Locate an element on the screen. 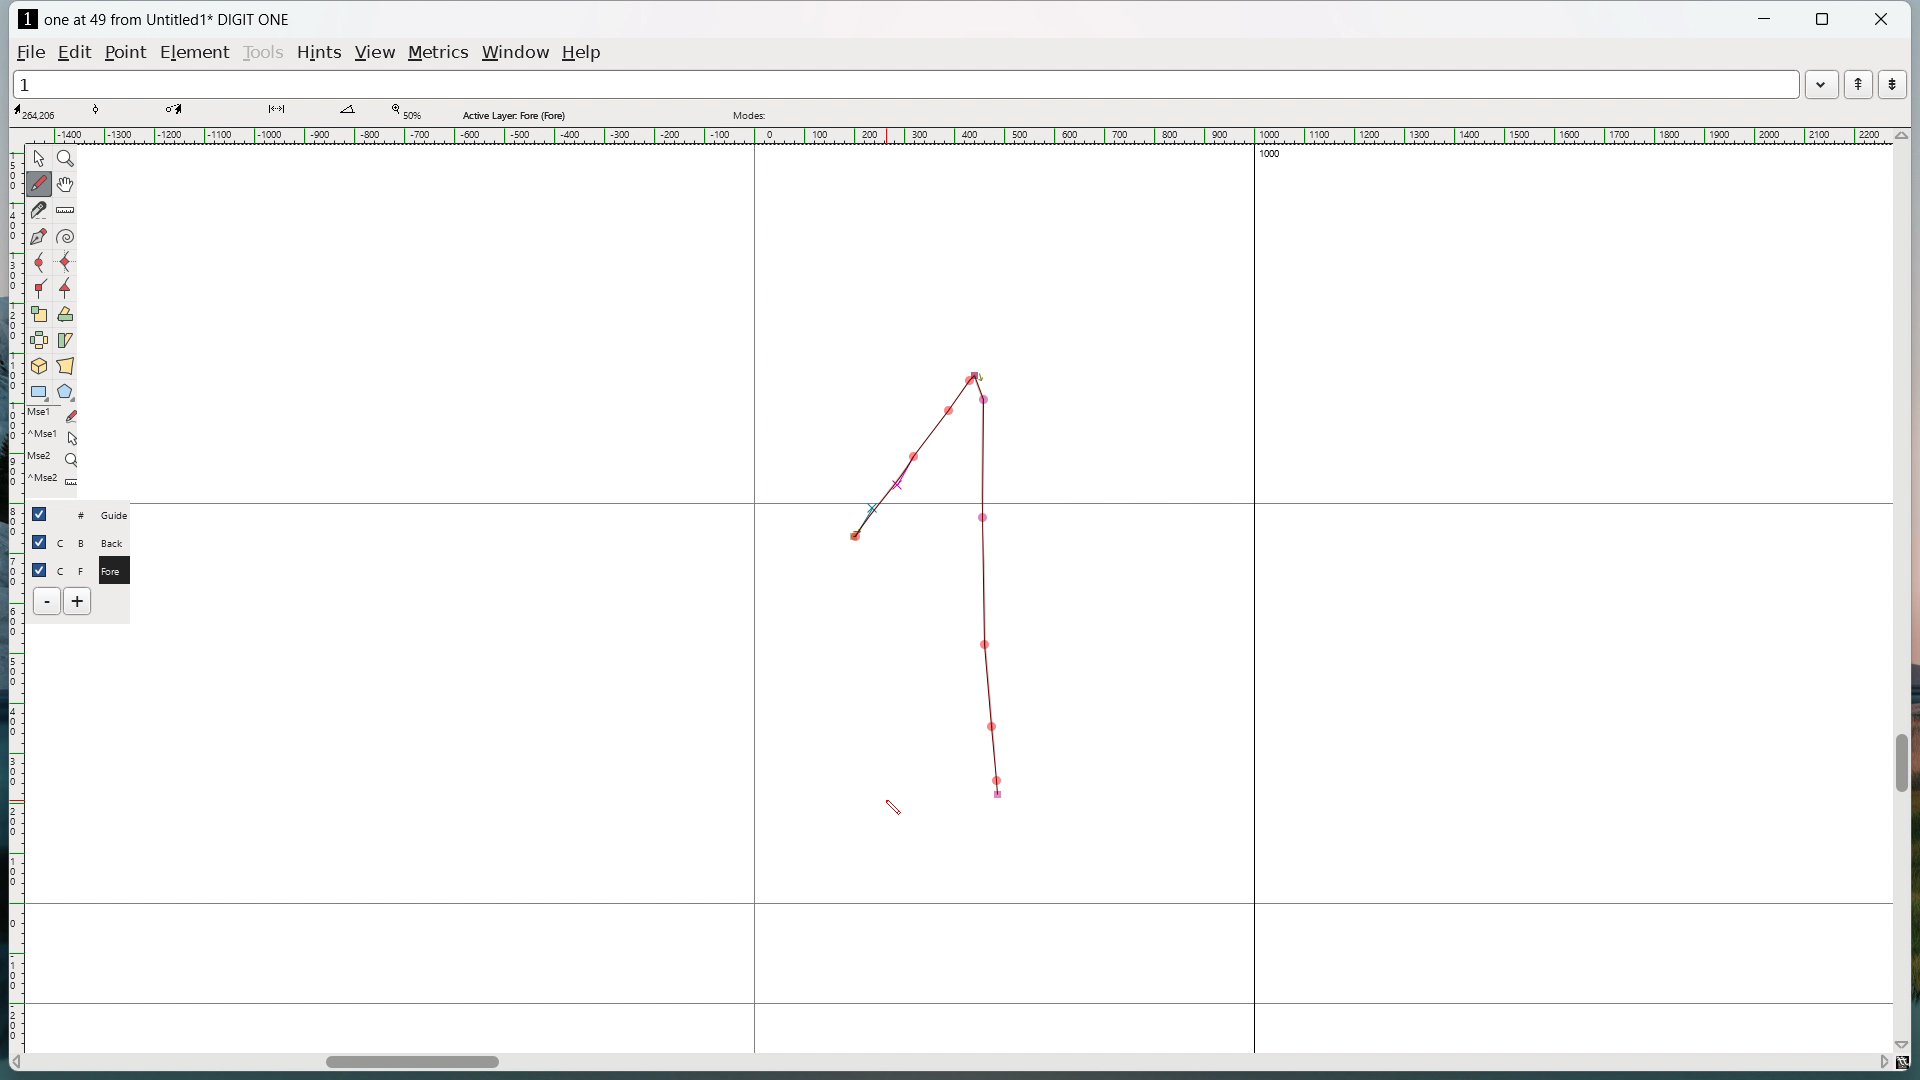 This screenshot has width=1920, height=1080. 1 is located at coordinates (904, 83).